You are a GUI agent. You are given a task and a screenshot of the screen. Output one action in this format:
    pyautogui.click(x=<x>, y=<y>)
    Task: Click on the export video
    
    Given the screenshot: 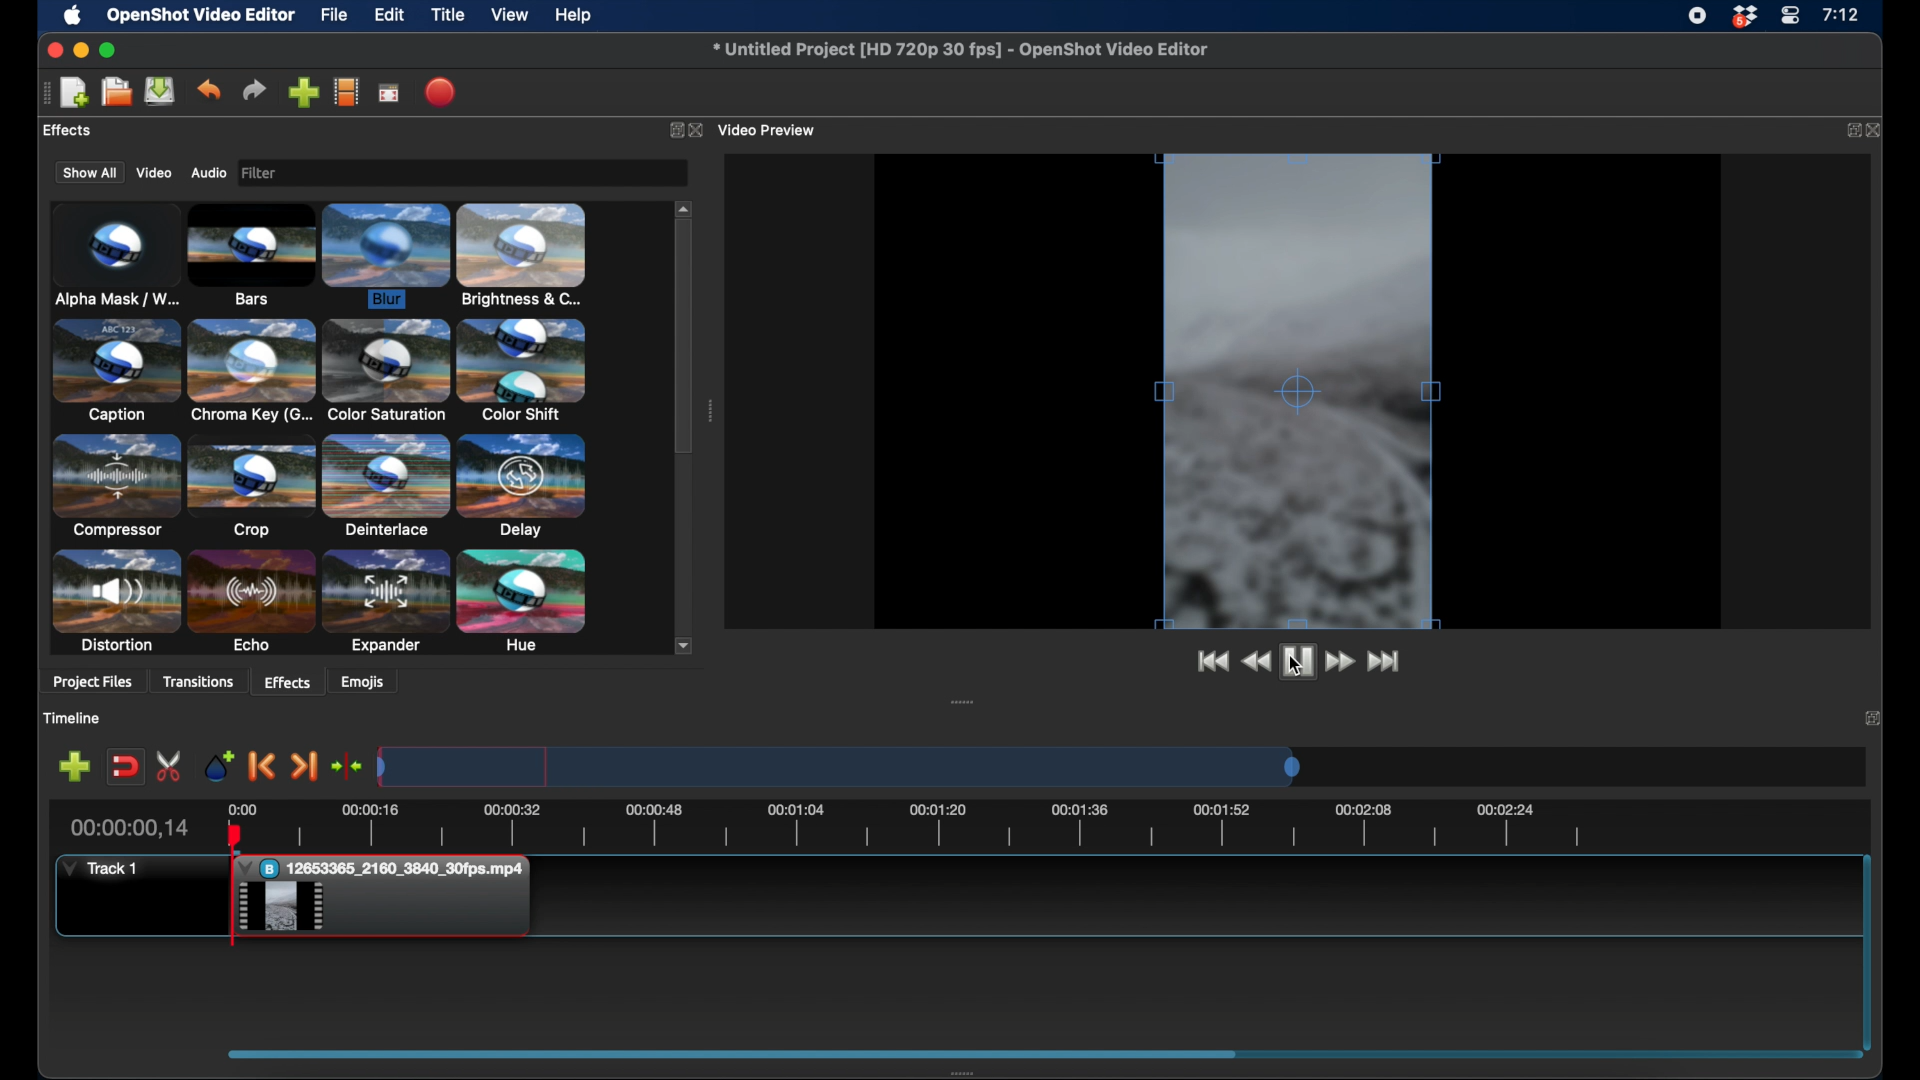 What is the action you would take?
    pyautogui.click(x=443, y=92)
    